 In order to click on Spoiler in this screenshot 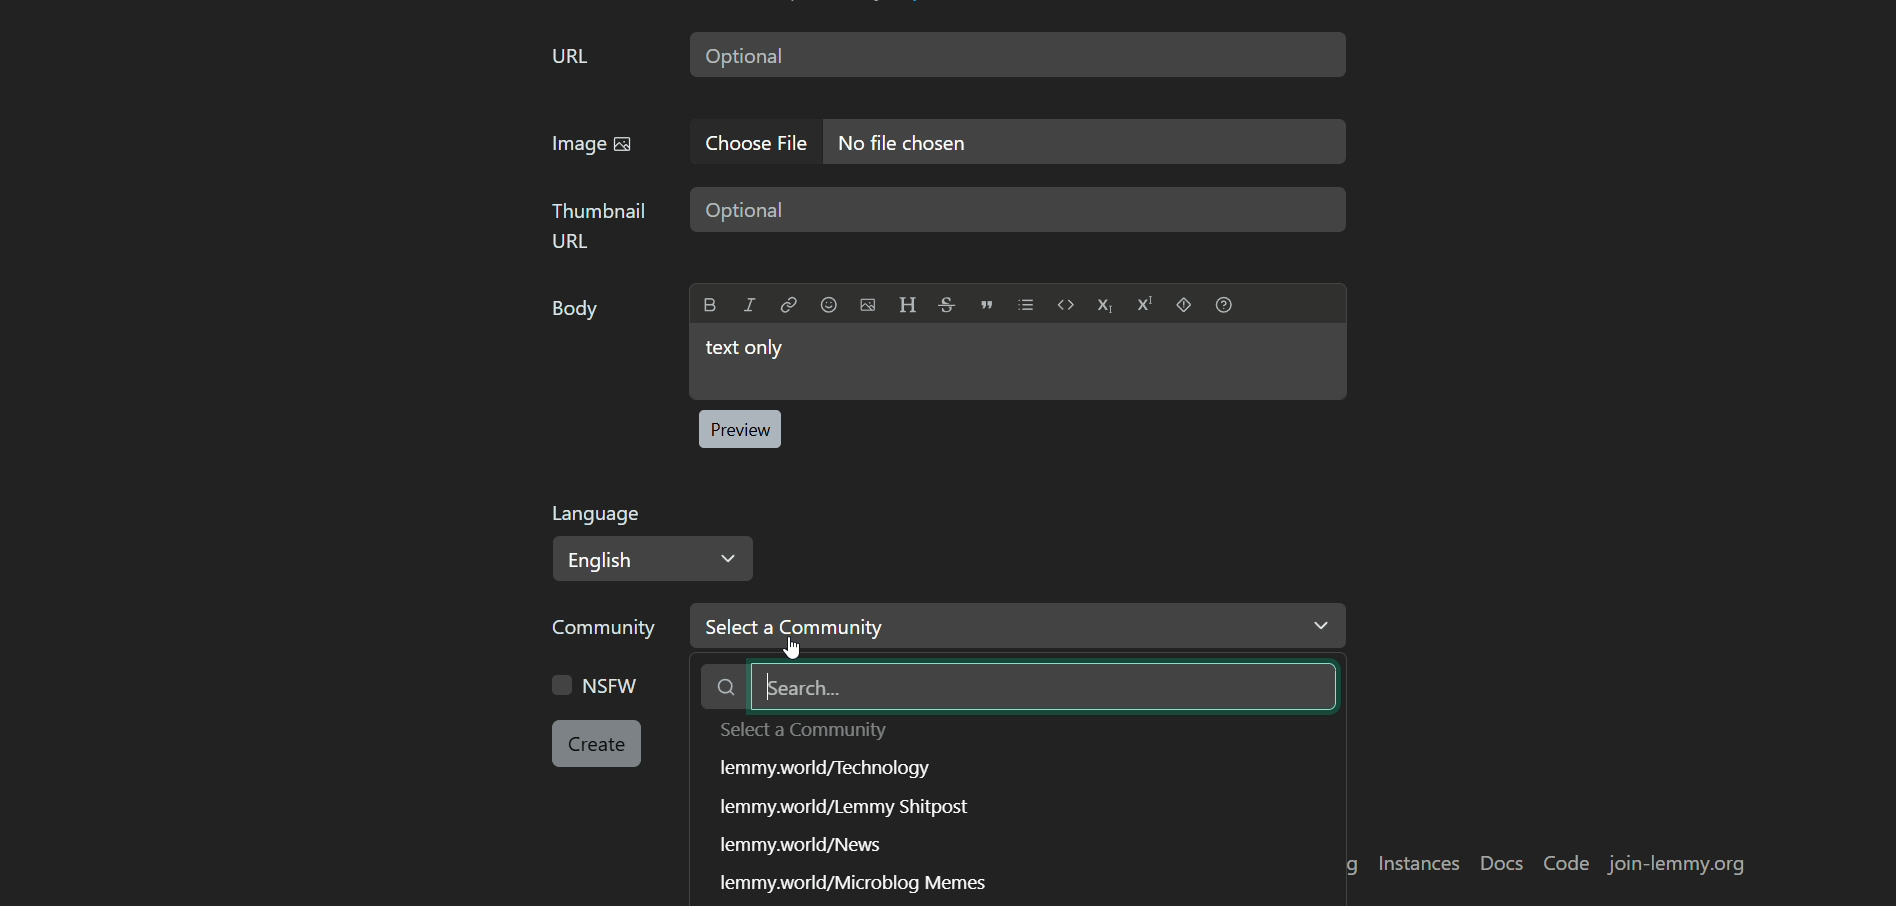, I will do `click(1184, 304)`.